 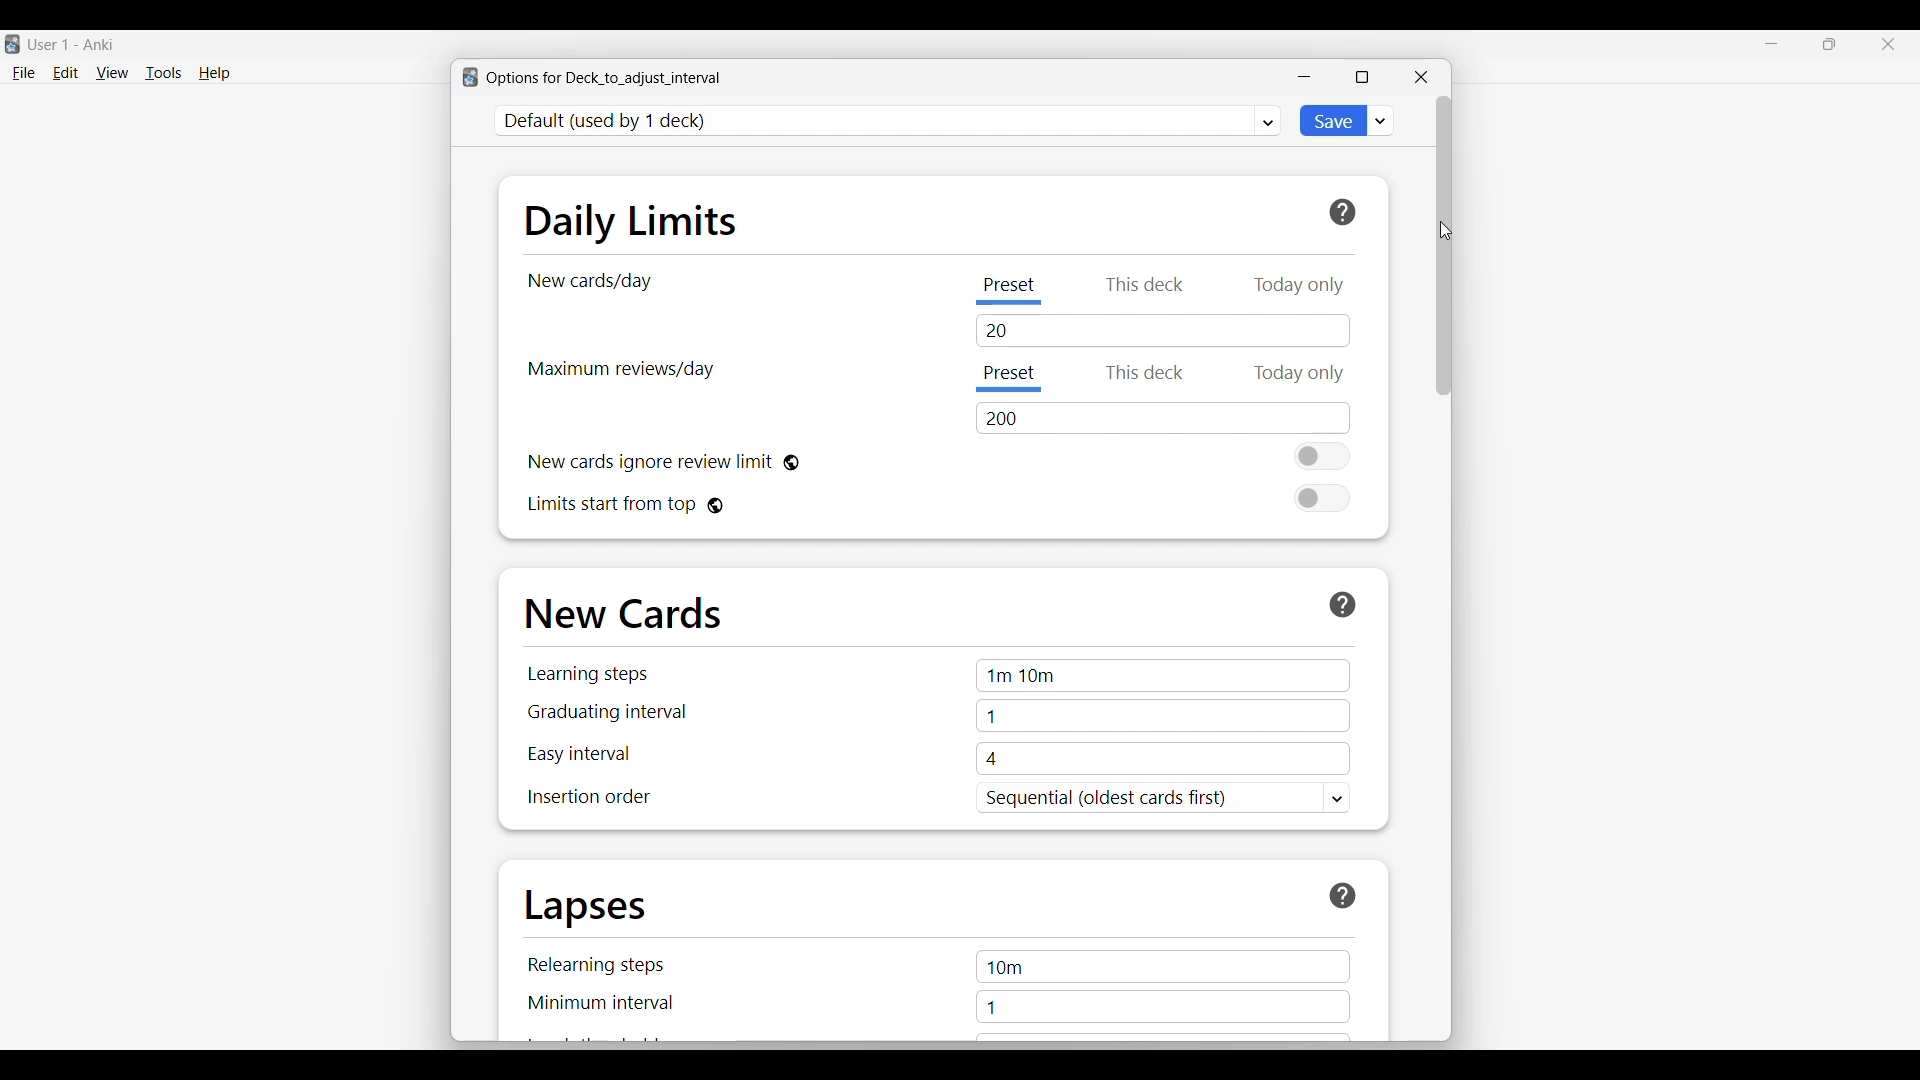 I want to click on 200, so click(x=1166, y=418).